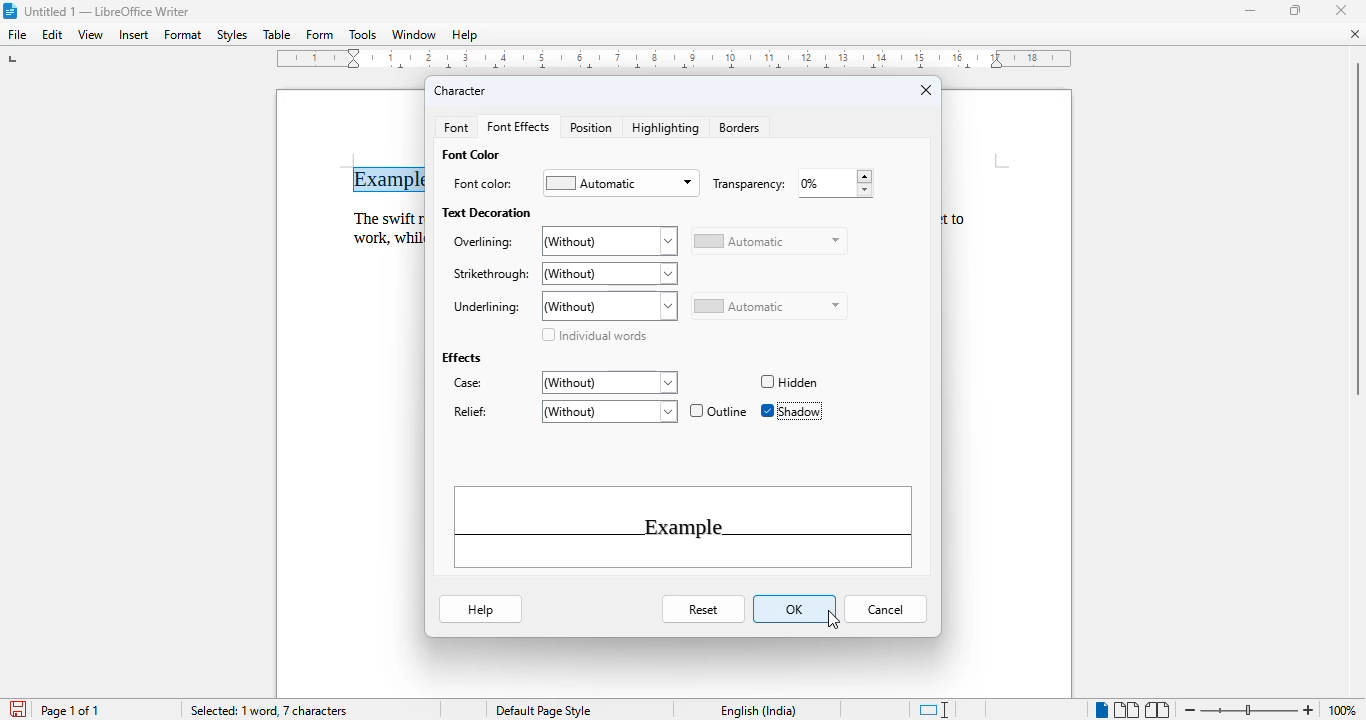 The image size is (1366, 720). I want to click on borders, so click(739, 128).